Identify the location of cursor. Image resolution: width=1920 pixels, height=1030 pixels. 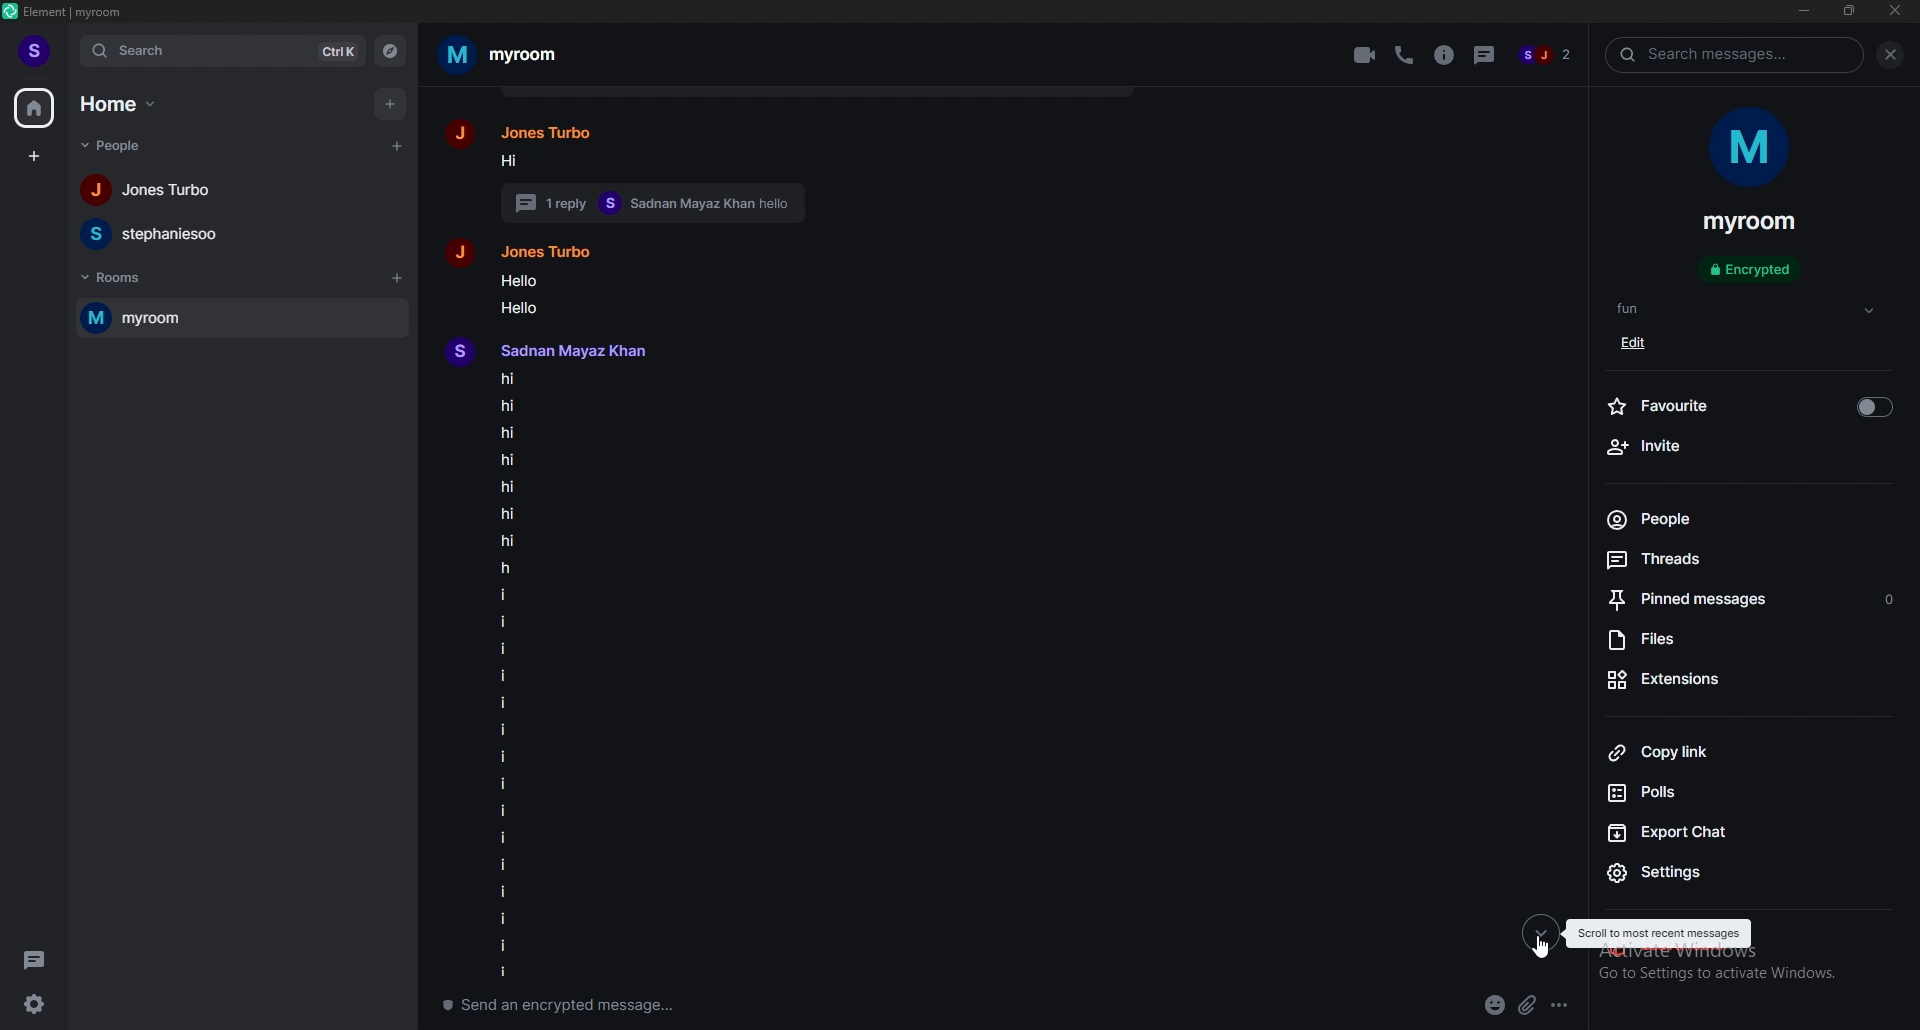
(1538, 952).